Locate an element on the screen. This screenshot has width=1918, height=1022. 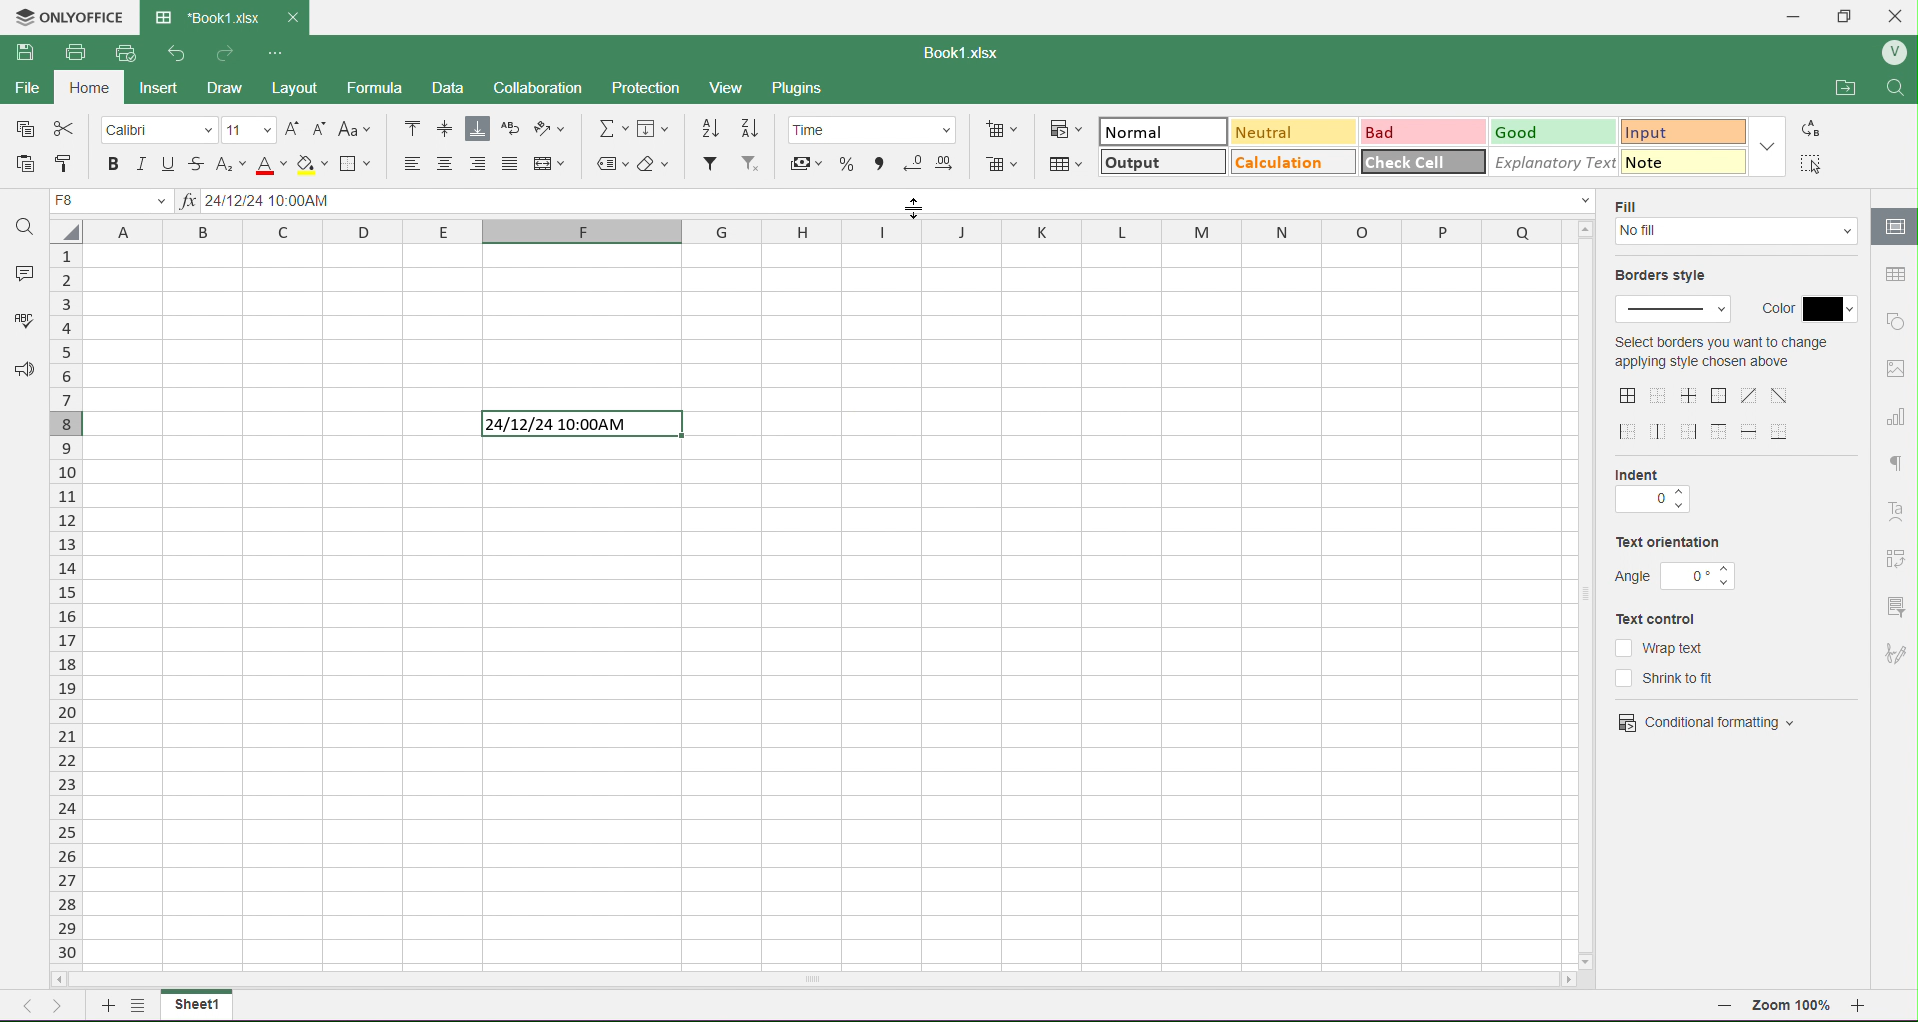
fill is located at coordinates (1738, 234).